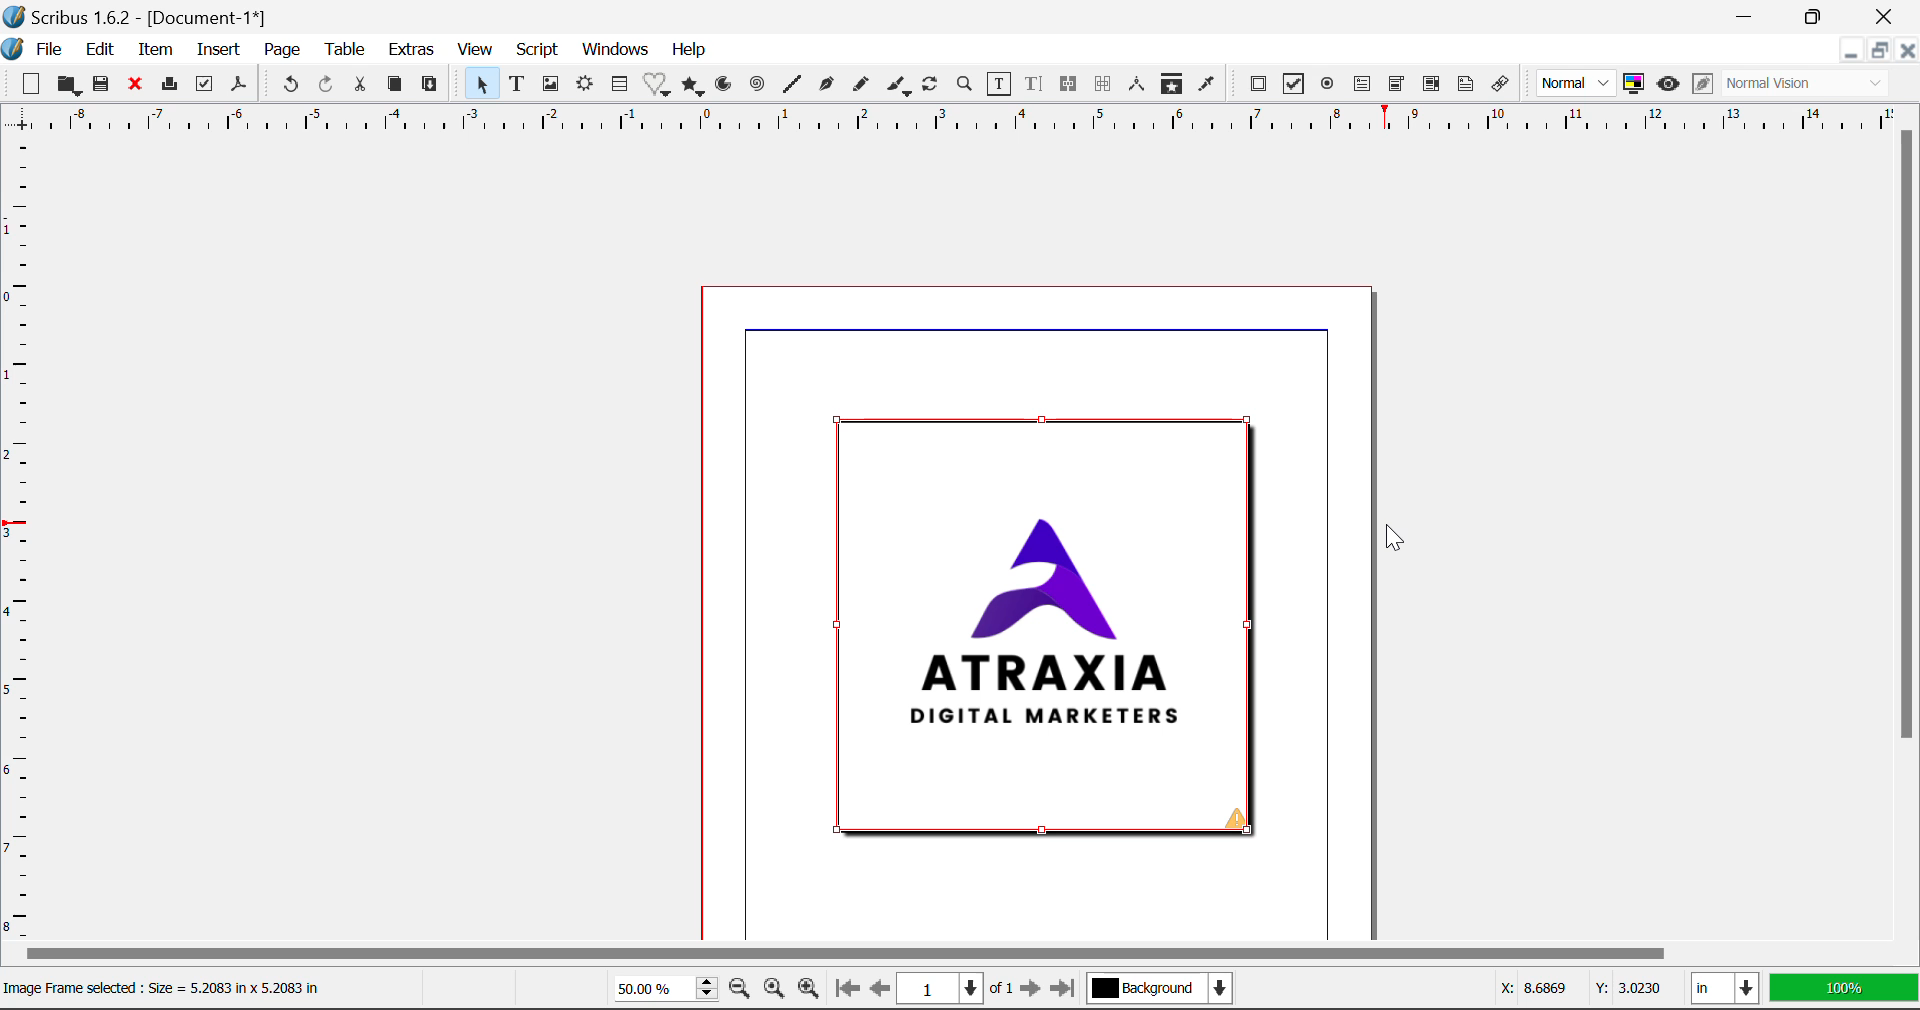 This screenshot has height=1010, width=1920. Describe the element at coordinates (794, 87) in the screenshot. I see `Line` at that location.